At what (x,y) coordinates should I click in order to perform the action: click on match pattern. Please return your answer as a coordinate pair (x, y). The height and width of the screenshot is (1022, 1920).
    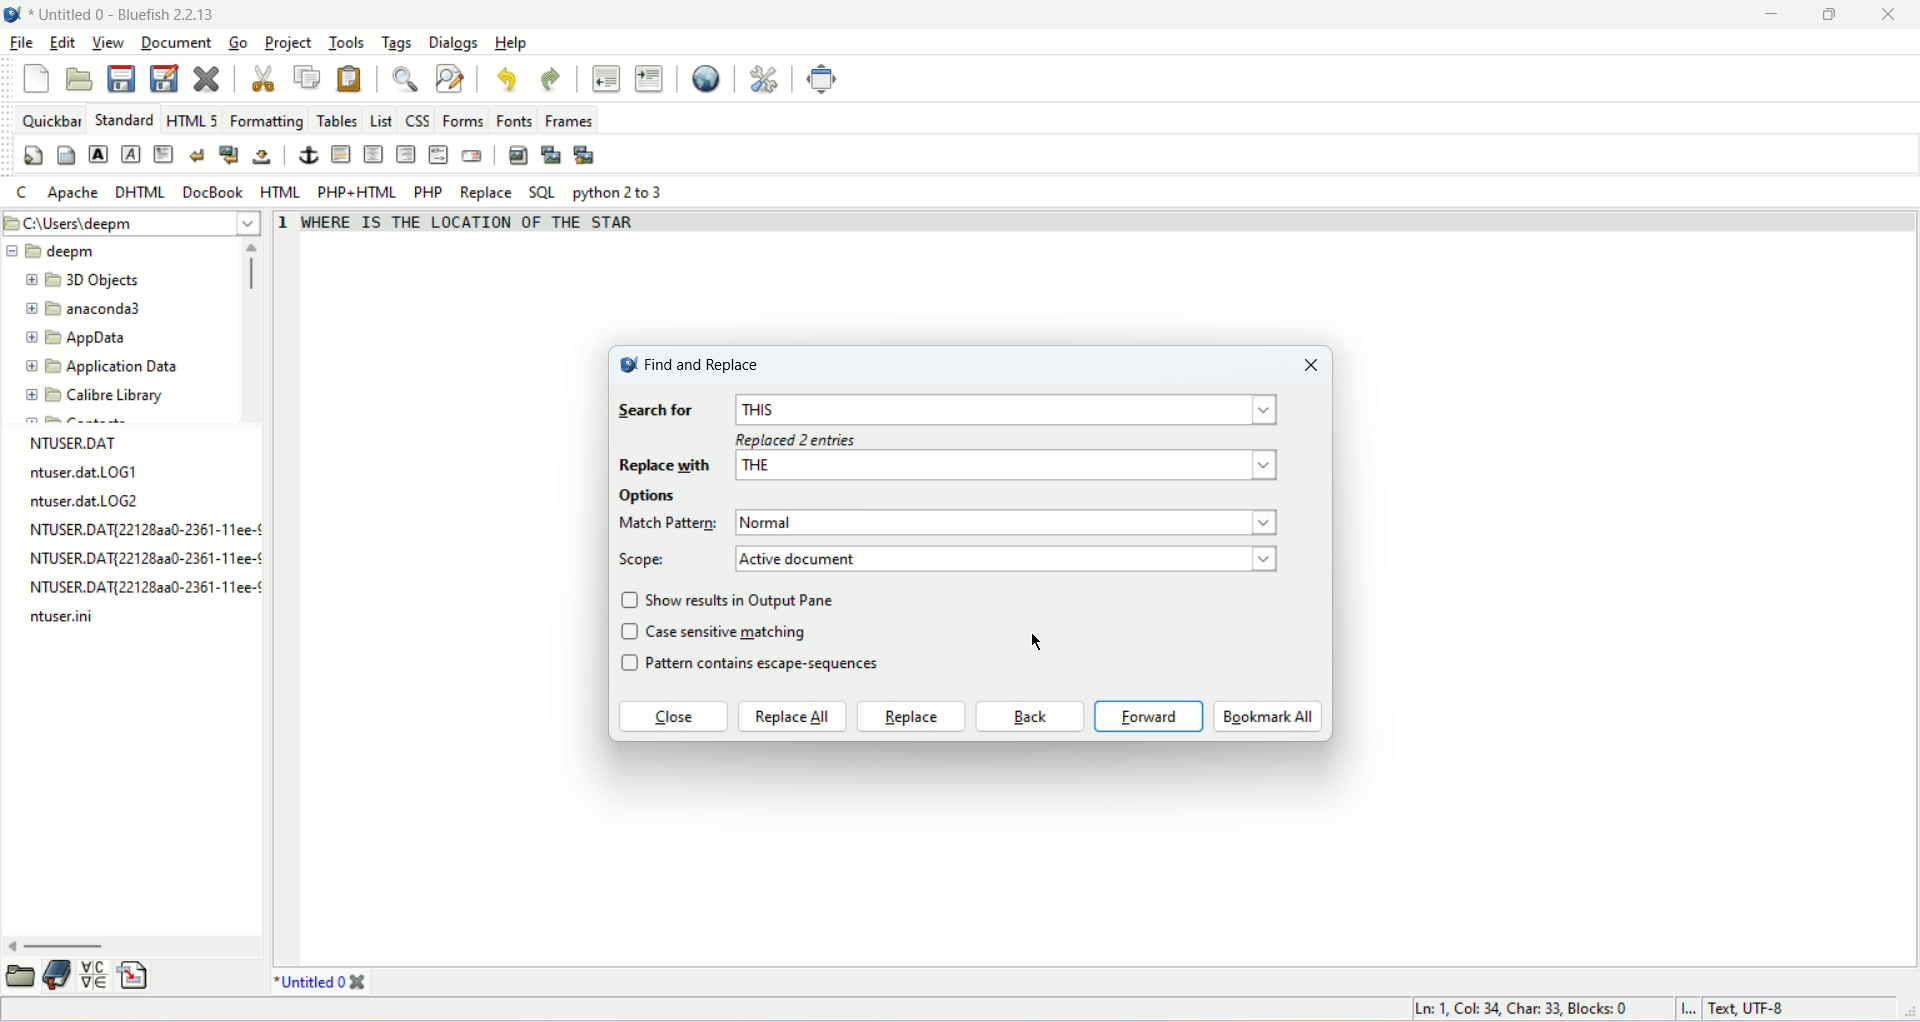
    Looking at the image, I should click on (1012, 523).